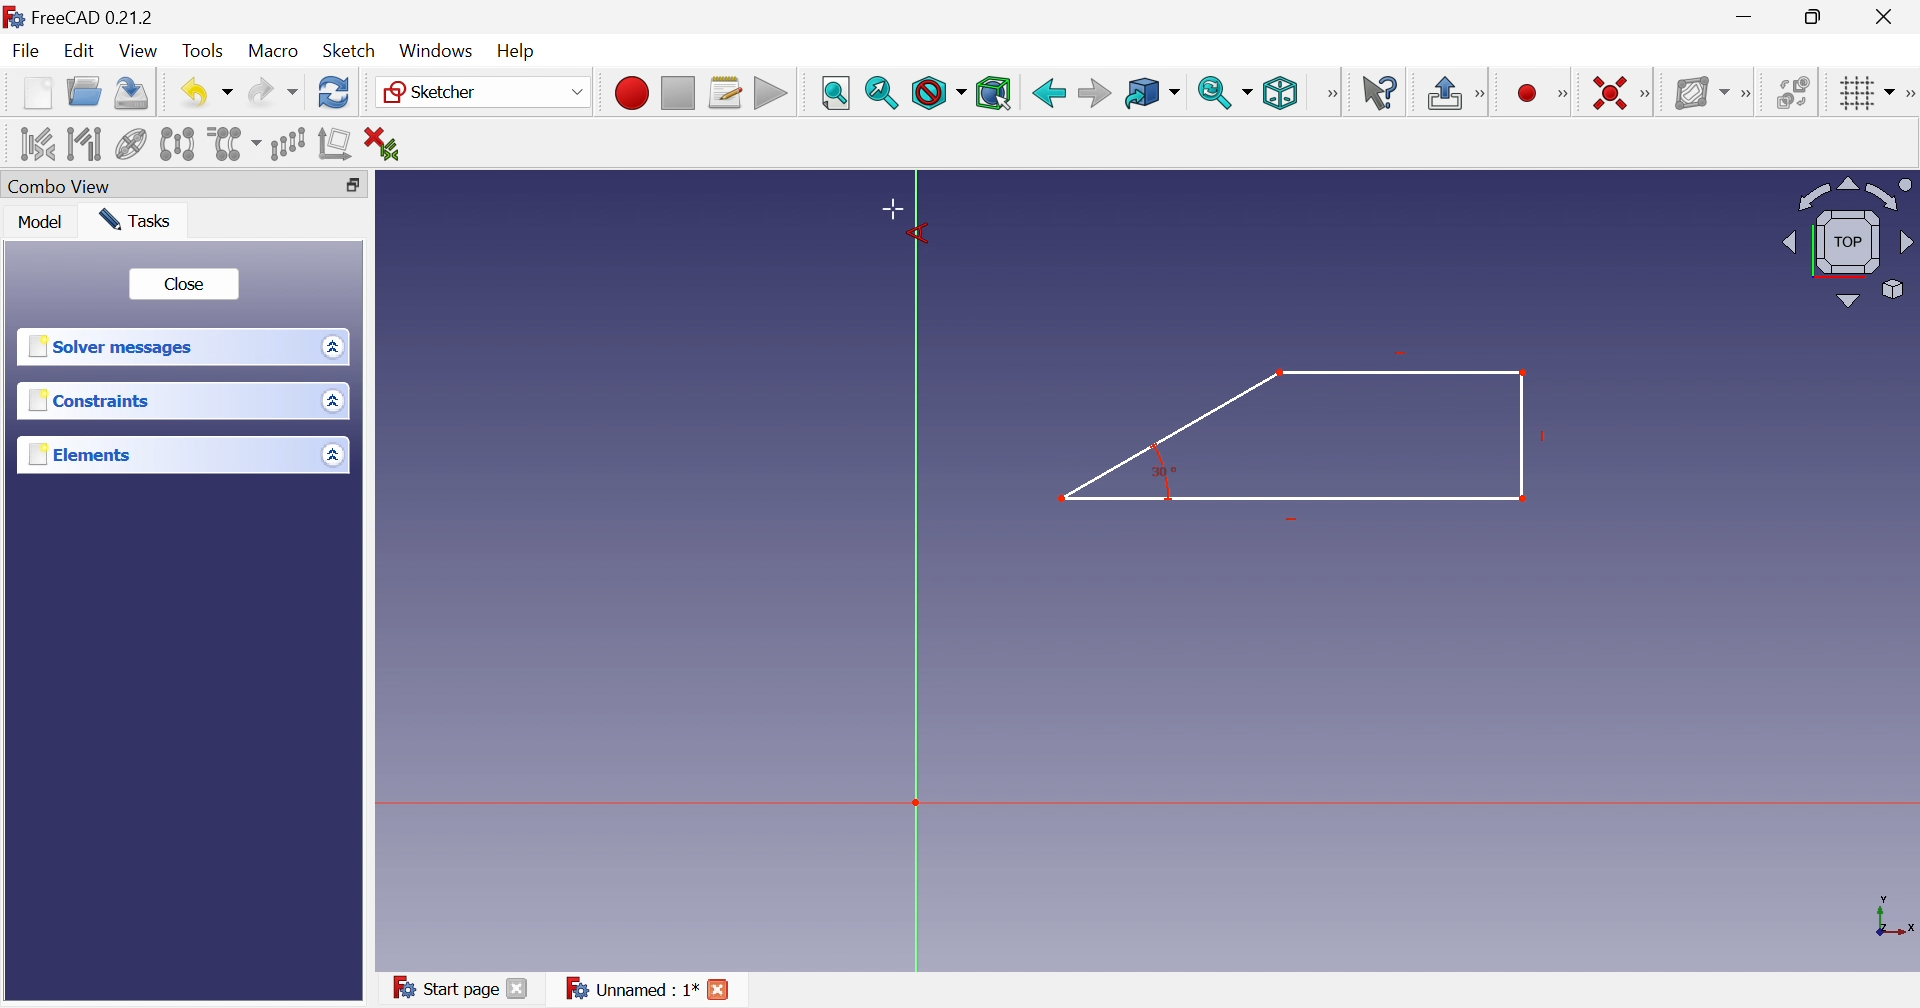  I want to click on Macro, so click(274, 52).